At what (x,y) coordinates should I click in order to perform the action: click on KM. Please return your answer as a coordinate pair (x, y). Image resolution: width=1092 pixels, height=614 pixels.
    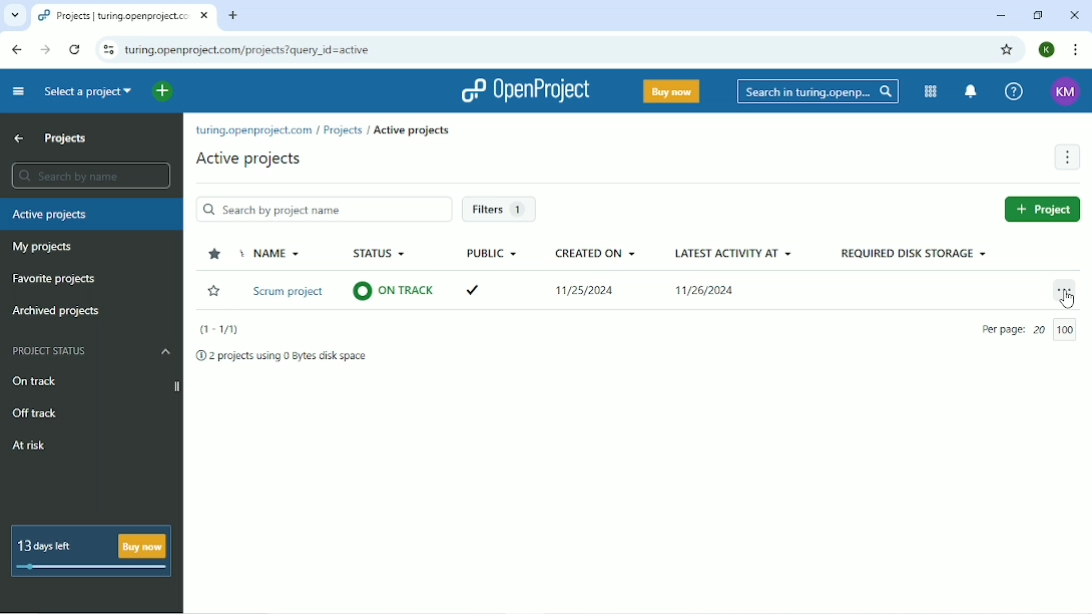
    Looking at the image, I should click on (1065, 92).